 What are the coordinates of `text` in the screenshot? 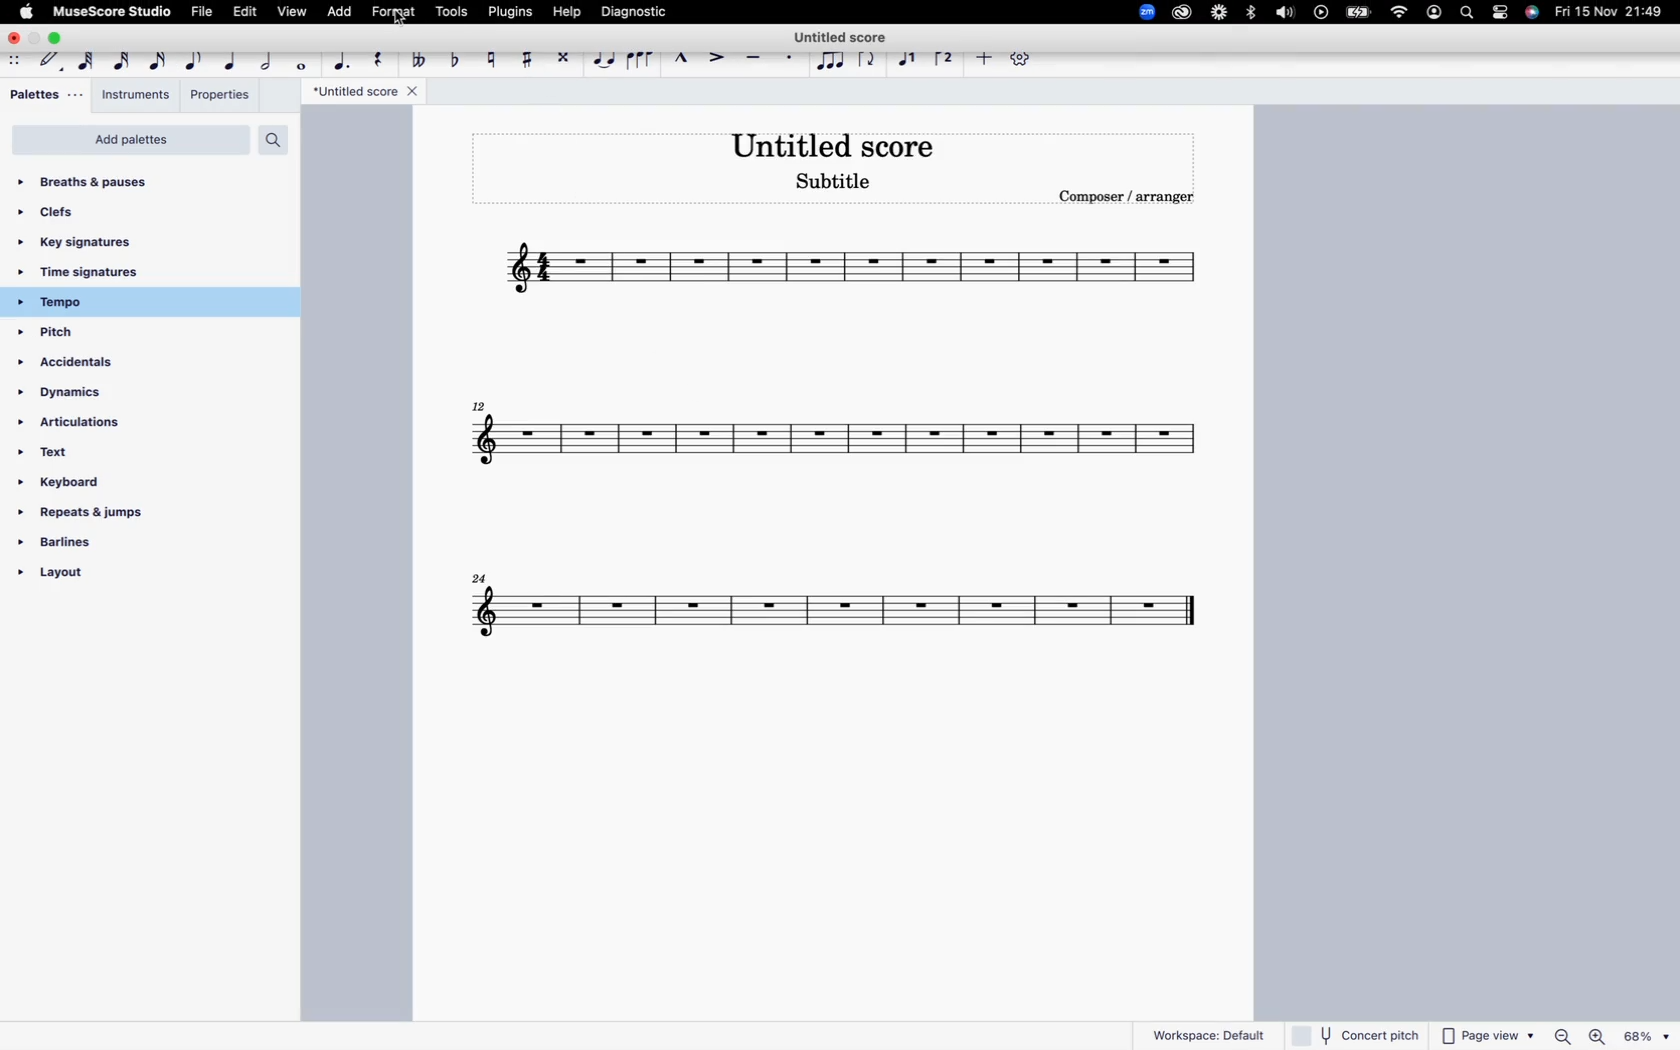 It's located at (64, 458).